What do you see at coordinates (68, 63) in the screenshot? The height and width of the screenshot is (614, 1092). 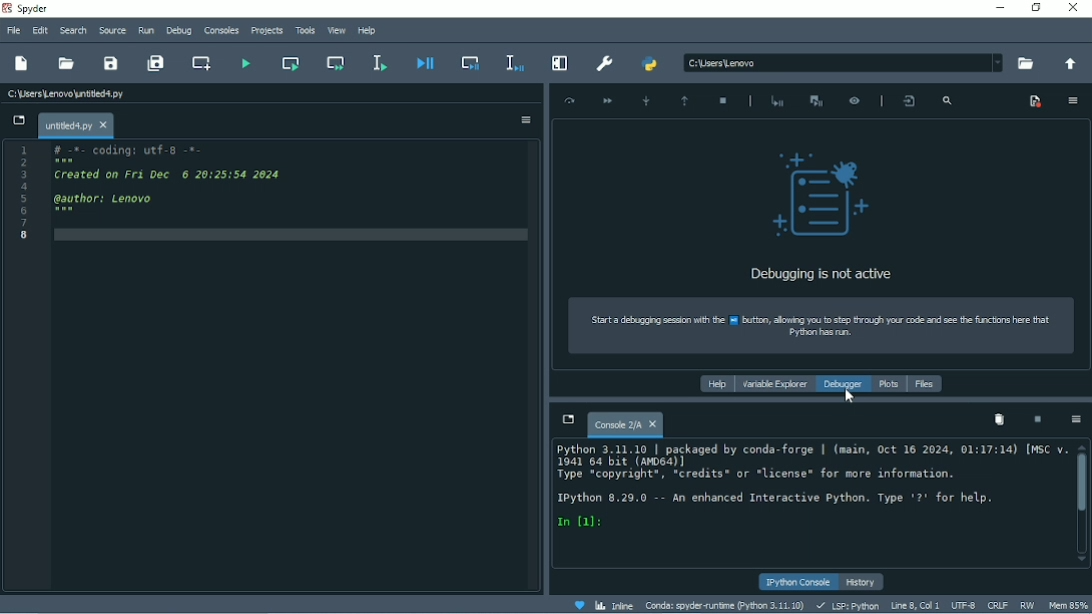 I see `Open file` at bounding box center [68, 63].